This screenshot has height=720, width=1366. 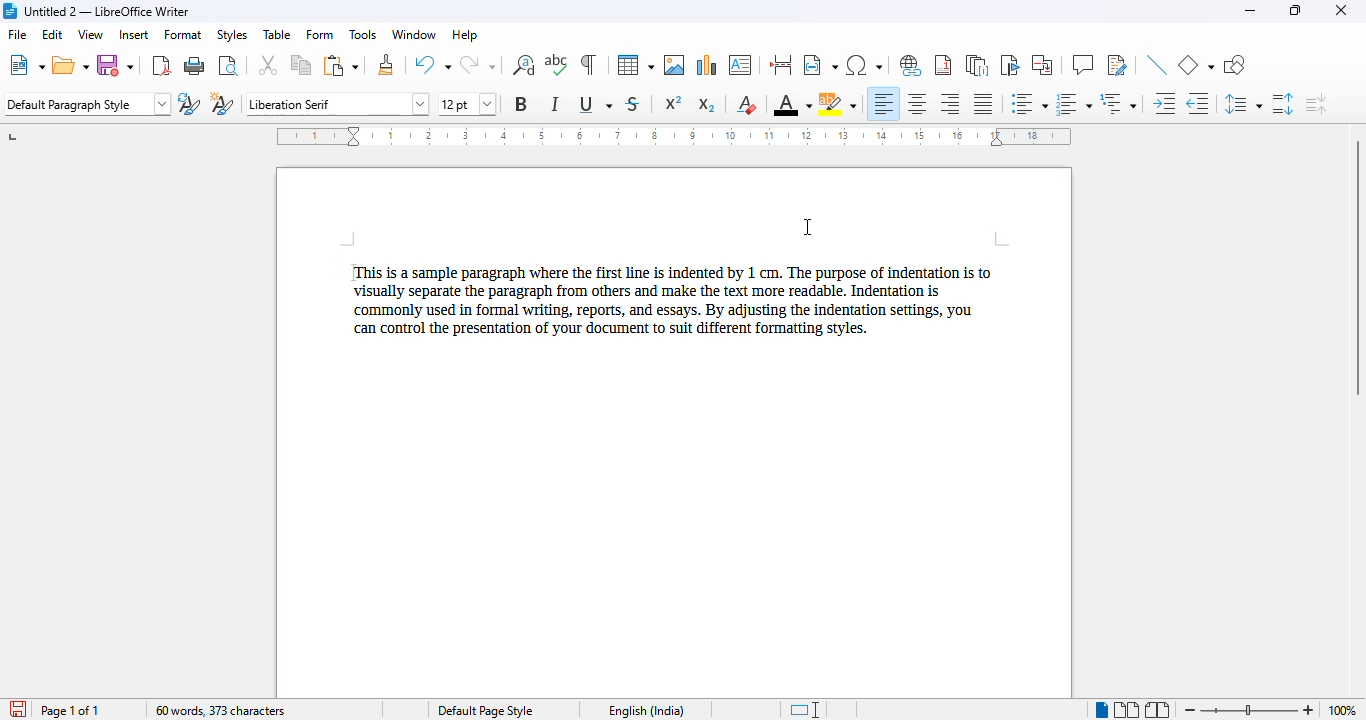 I want to click on insert special characters, so click(x=863, y=65).